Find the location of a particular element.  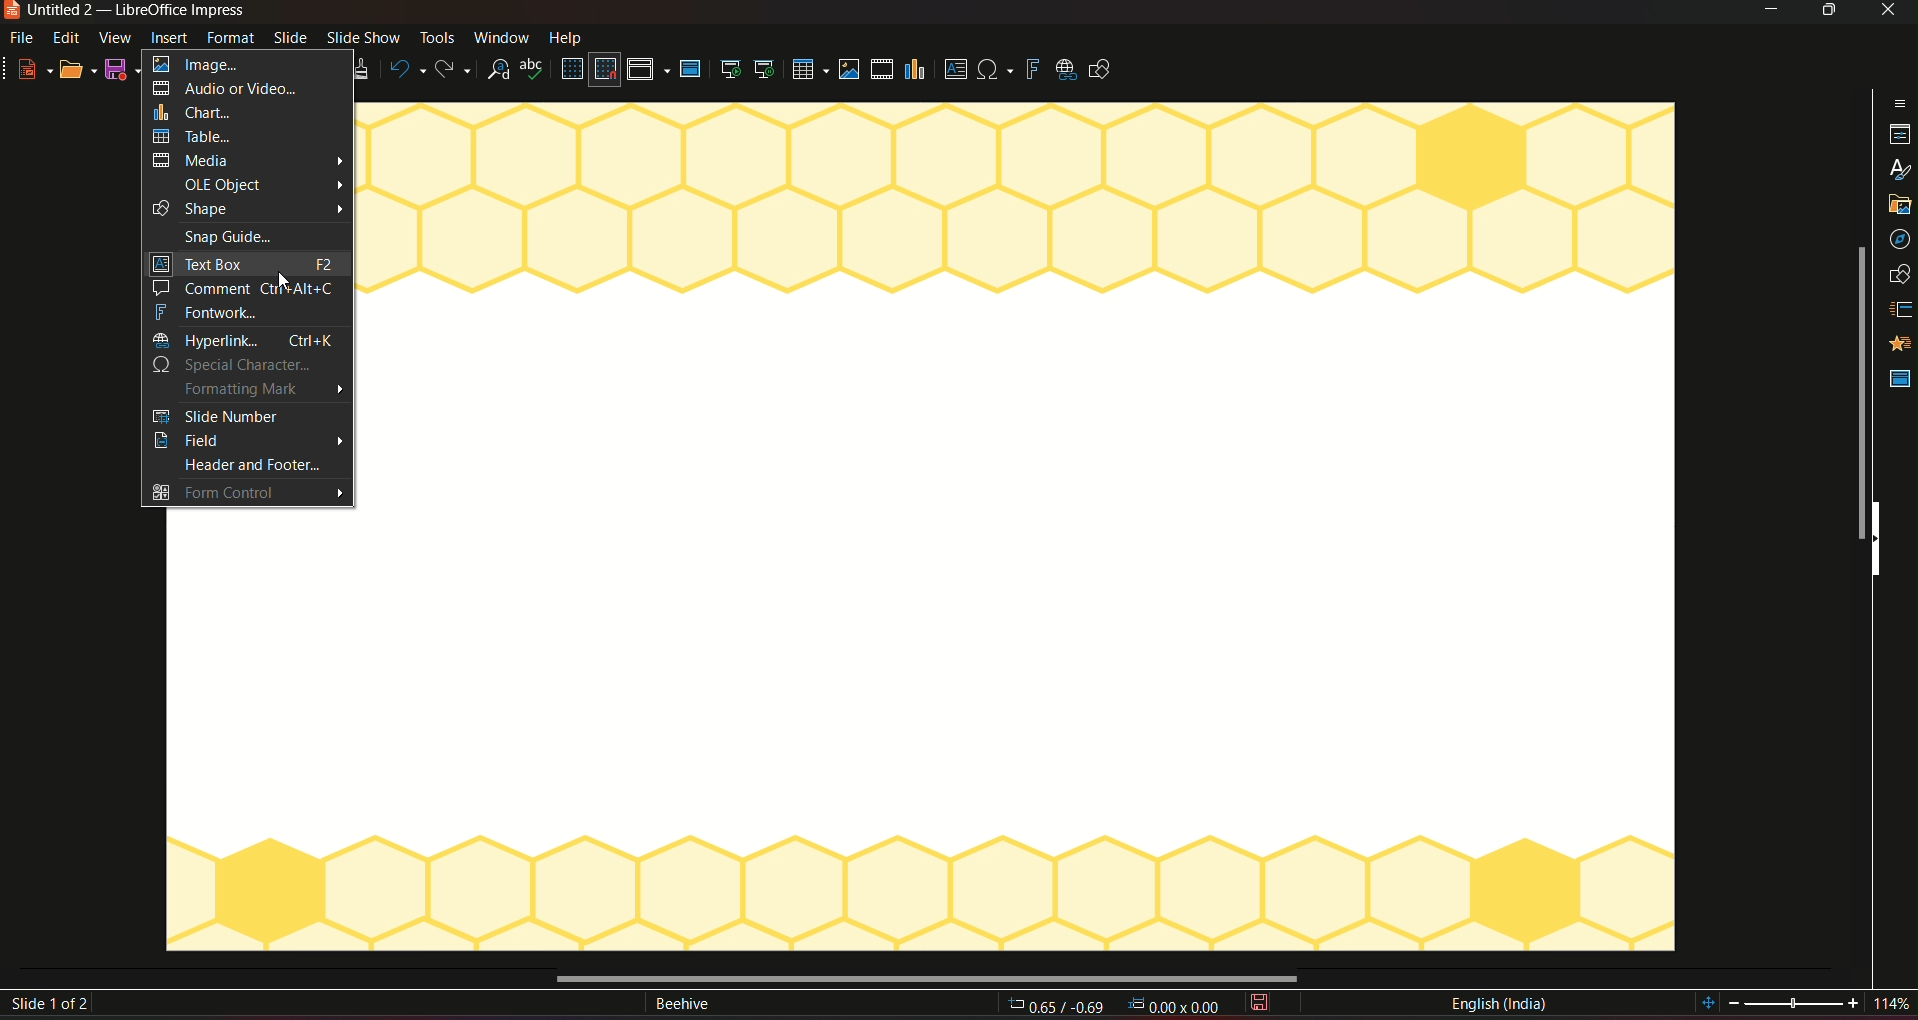

open is located at coordinates (77, 66).